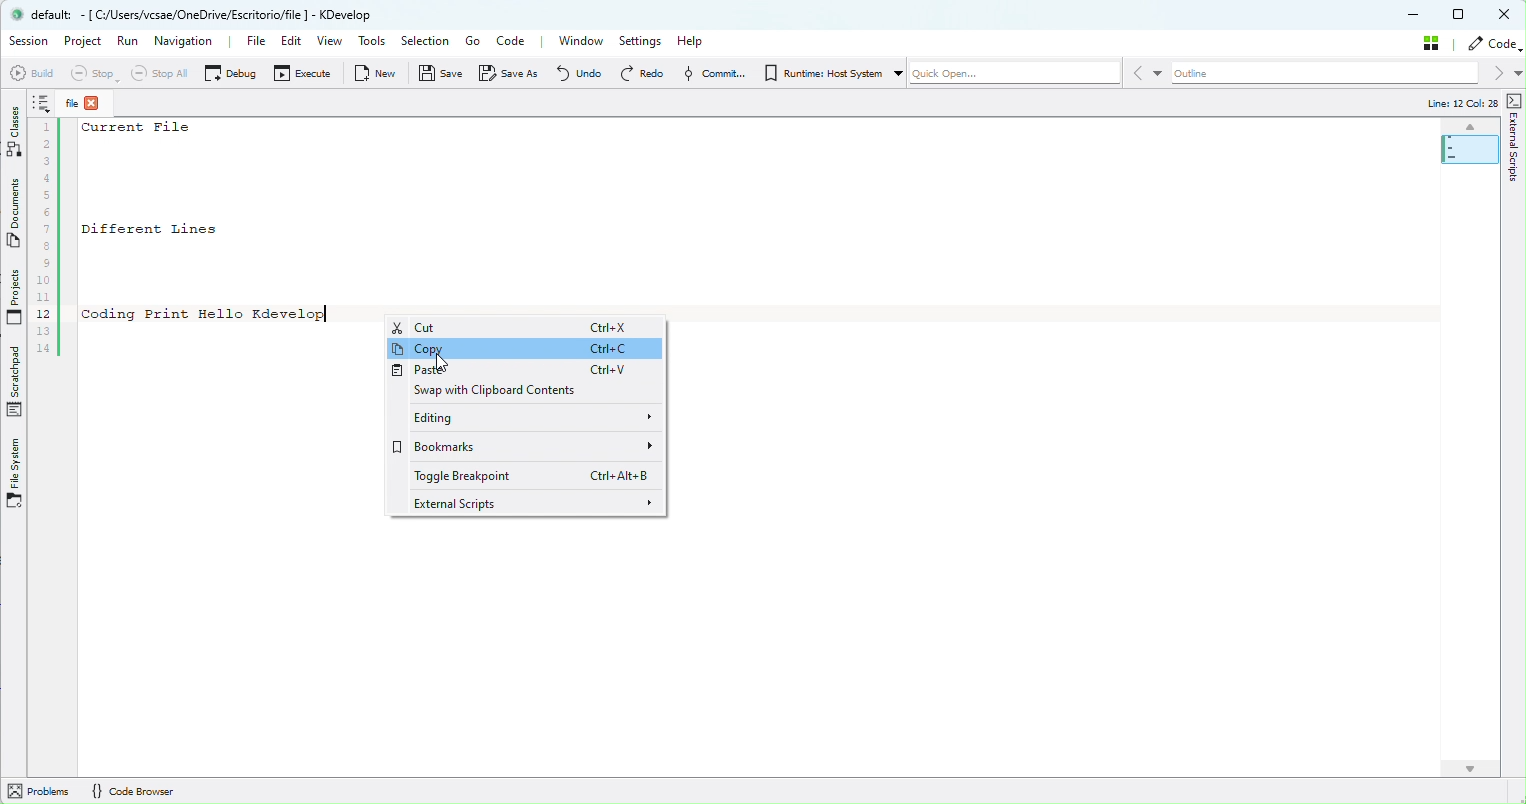  I want to click on Classes, so click(14, 127).